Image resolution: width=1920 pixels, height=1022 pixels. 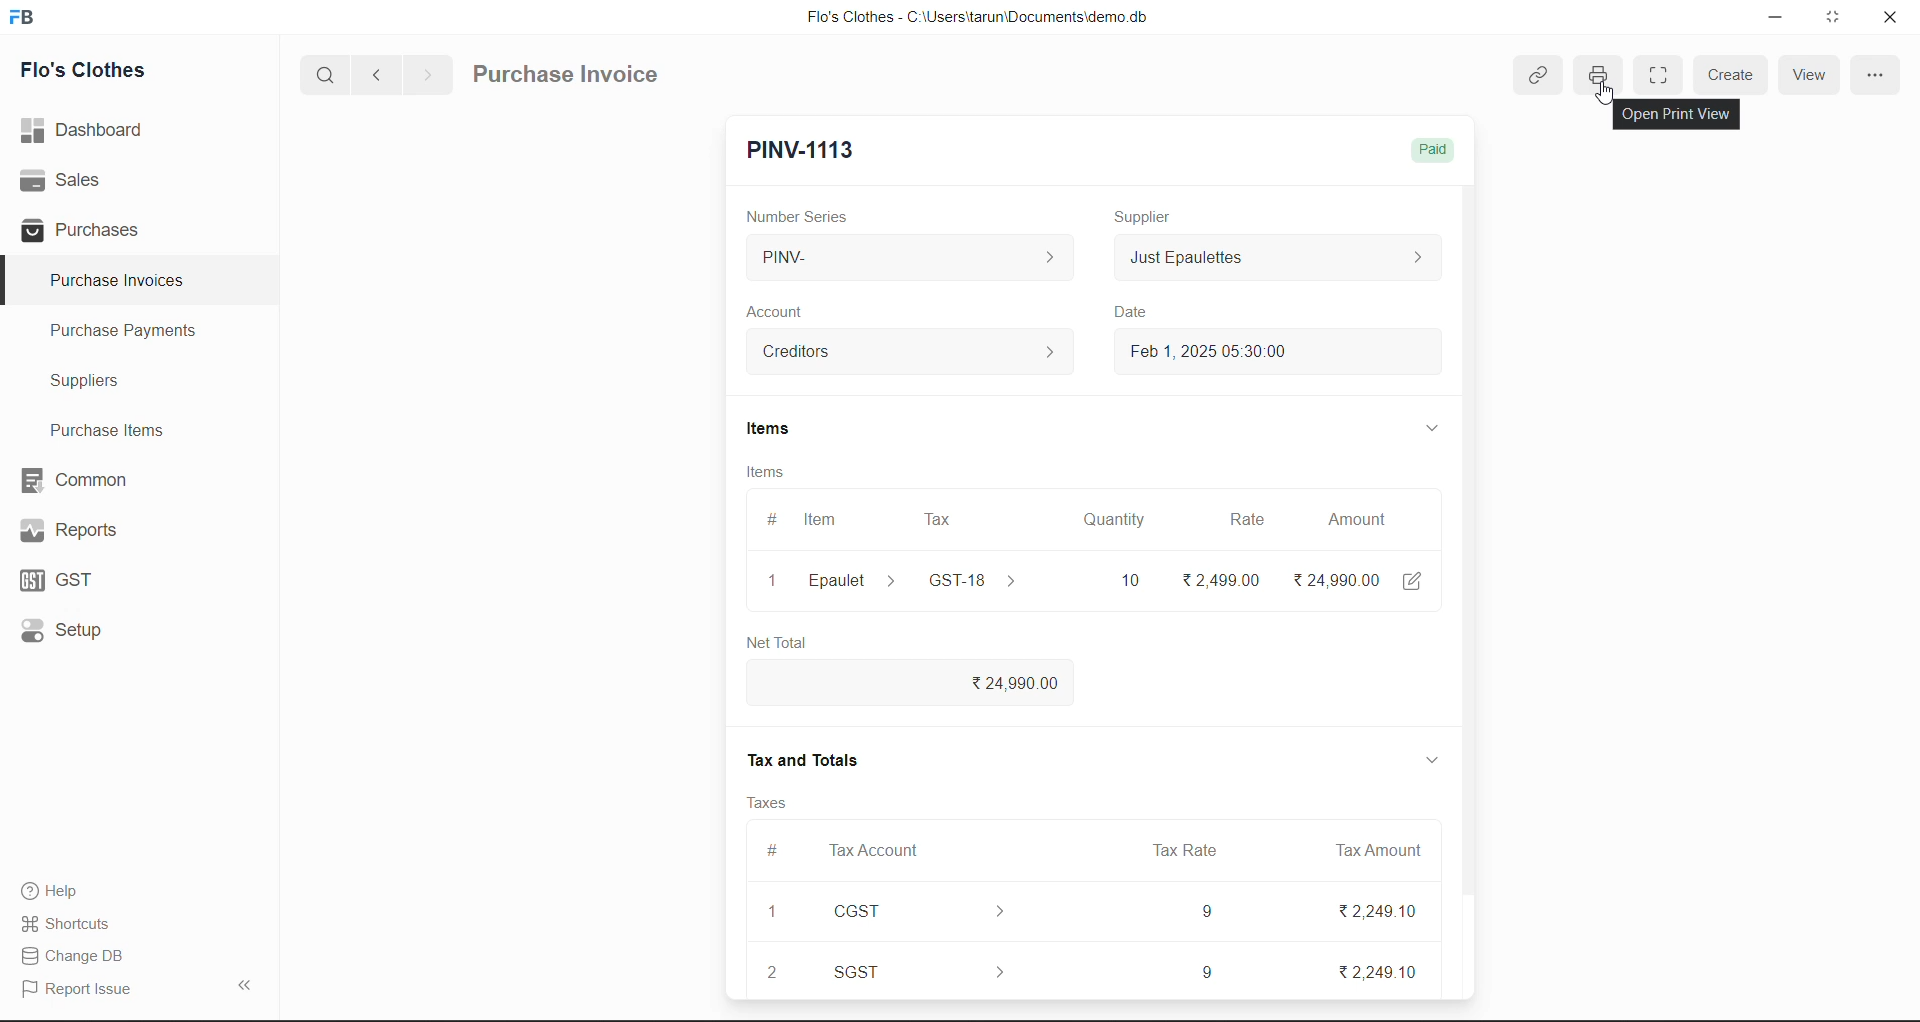 I want to click on serial no, so click(x=775, y=942).